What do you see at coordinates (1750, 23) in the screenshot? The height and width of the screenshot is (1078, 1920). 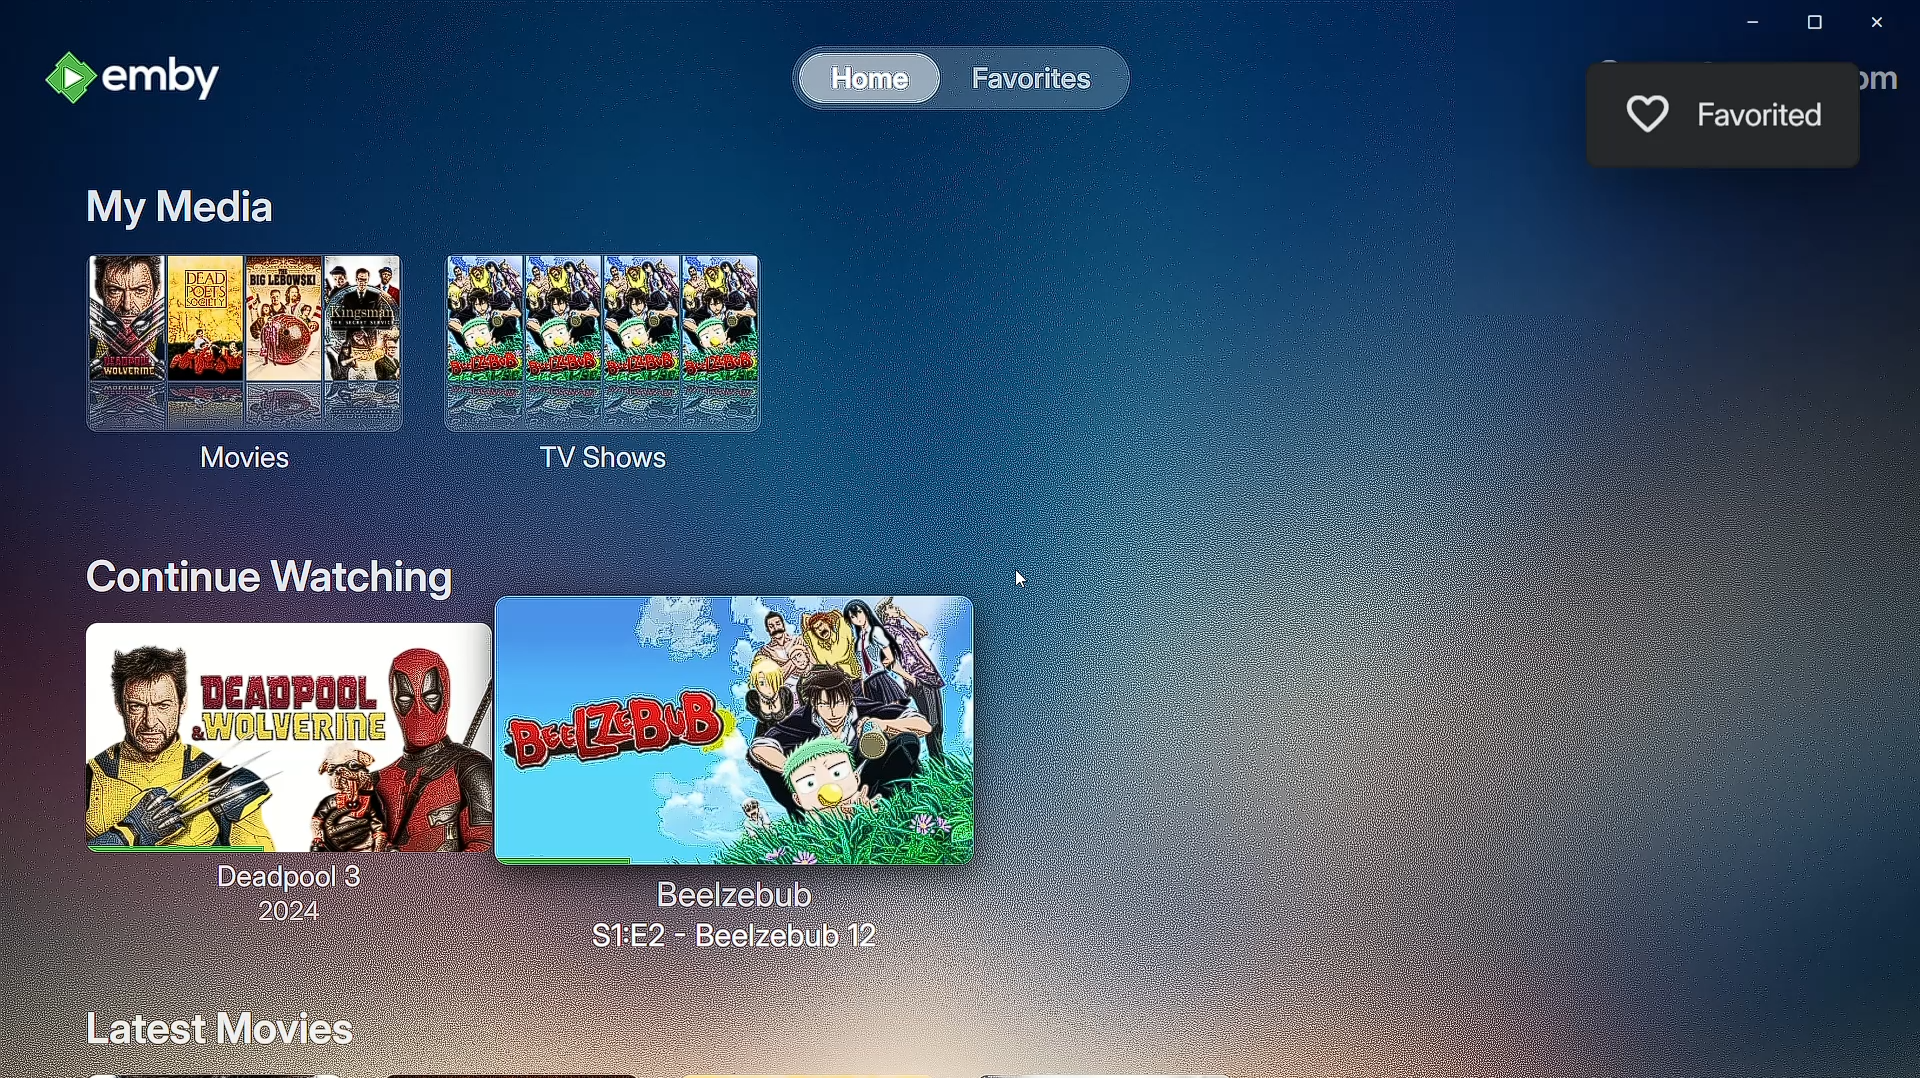 I see `Minimize` at bounding box center [1750, 23].